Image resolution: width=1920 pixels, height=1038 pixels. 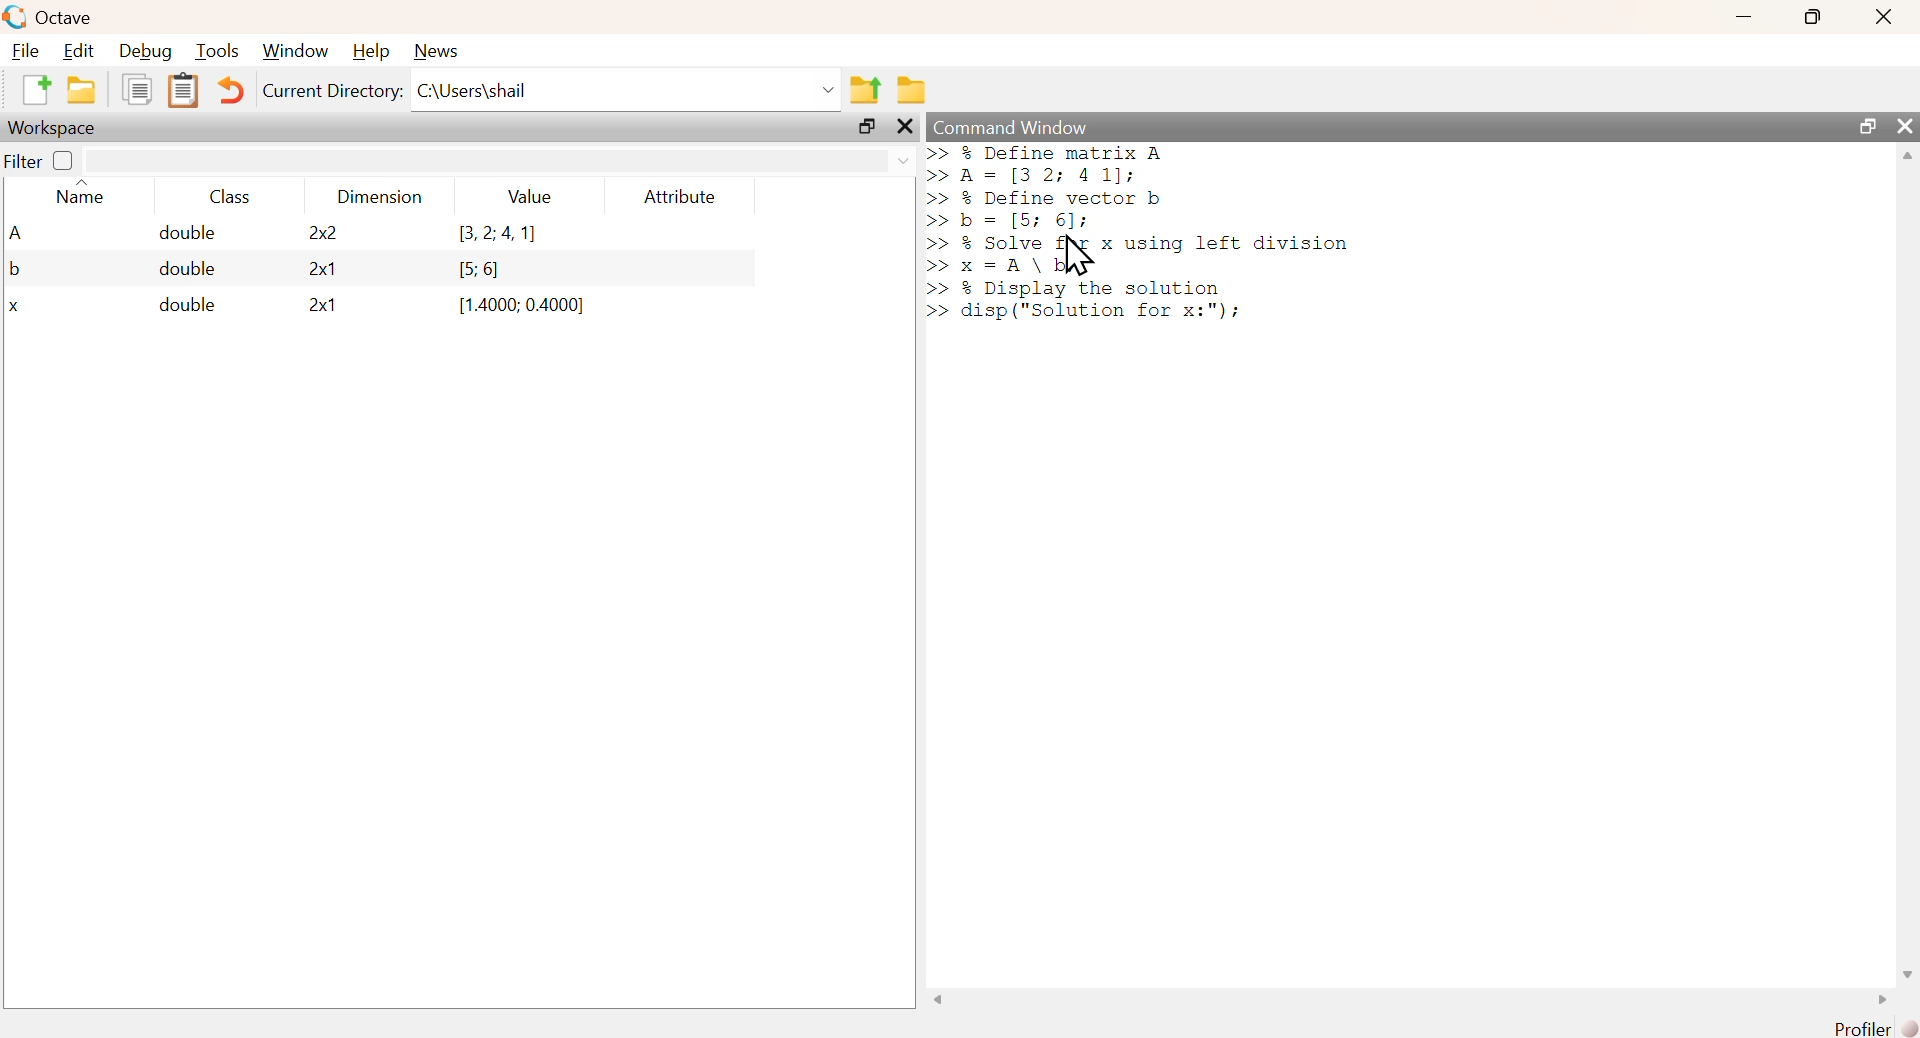 I want to click on edit, so click(x=80, y=52).